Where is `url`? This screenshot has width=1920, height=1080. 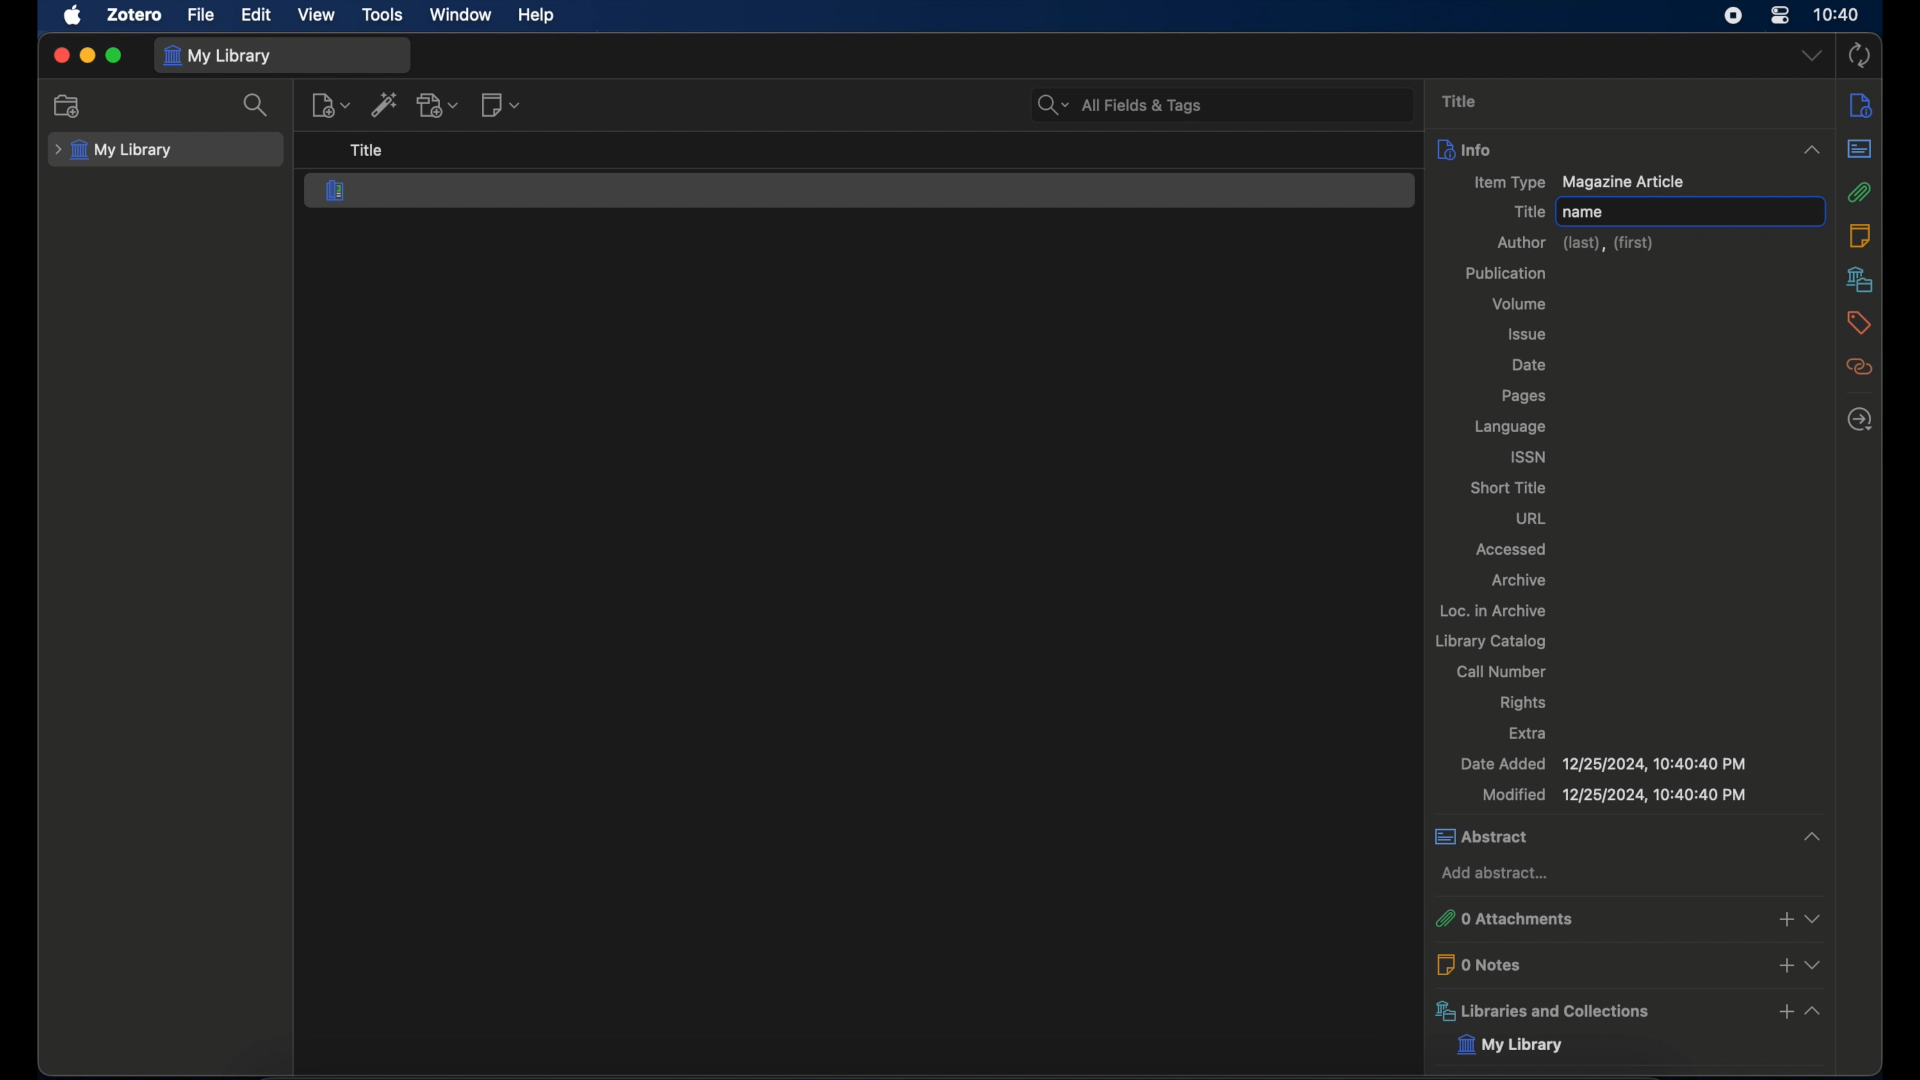 url is located at coordinates (1531, 519).